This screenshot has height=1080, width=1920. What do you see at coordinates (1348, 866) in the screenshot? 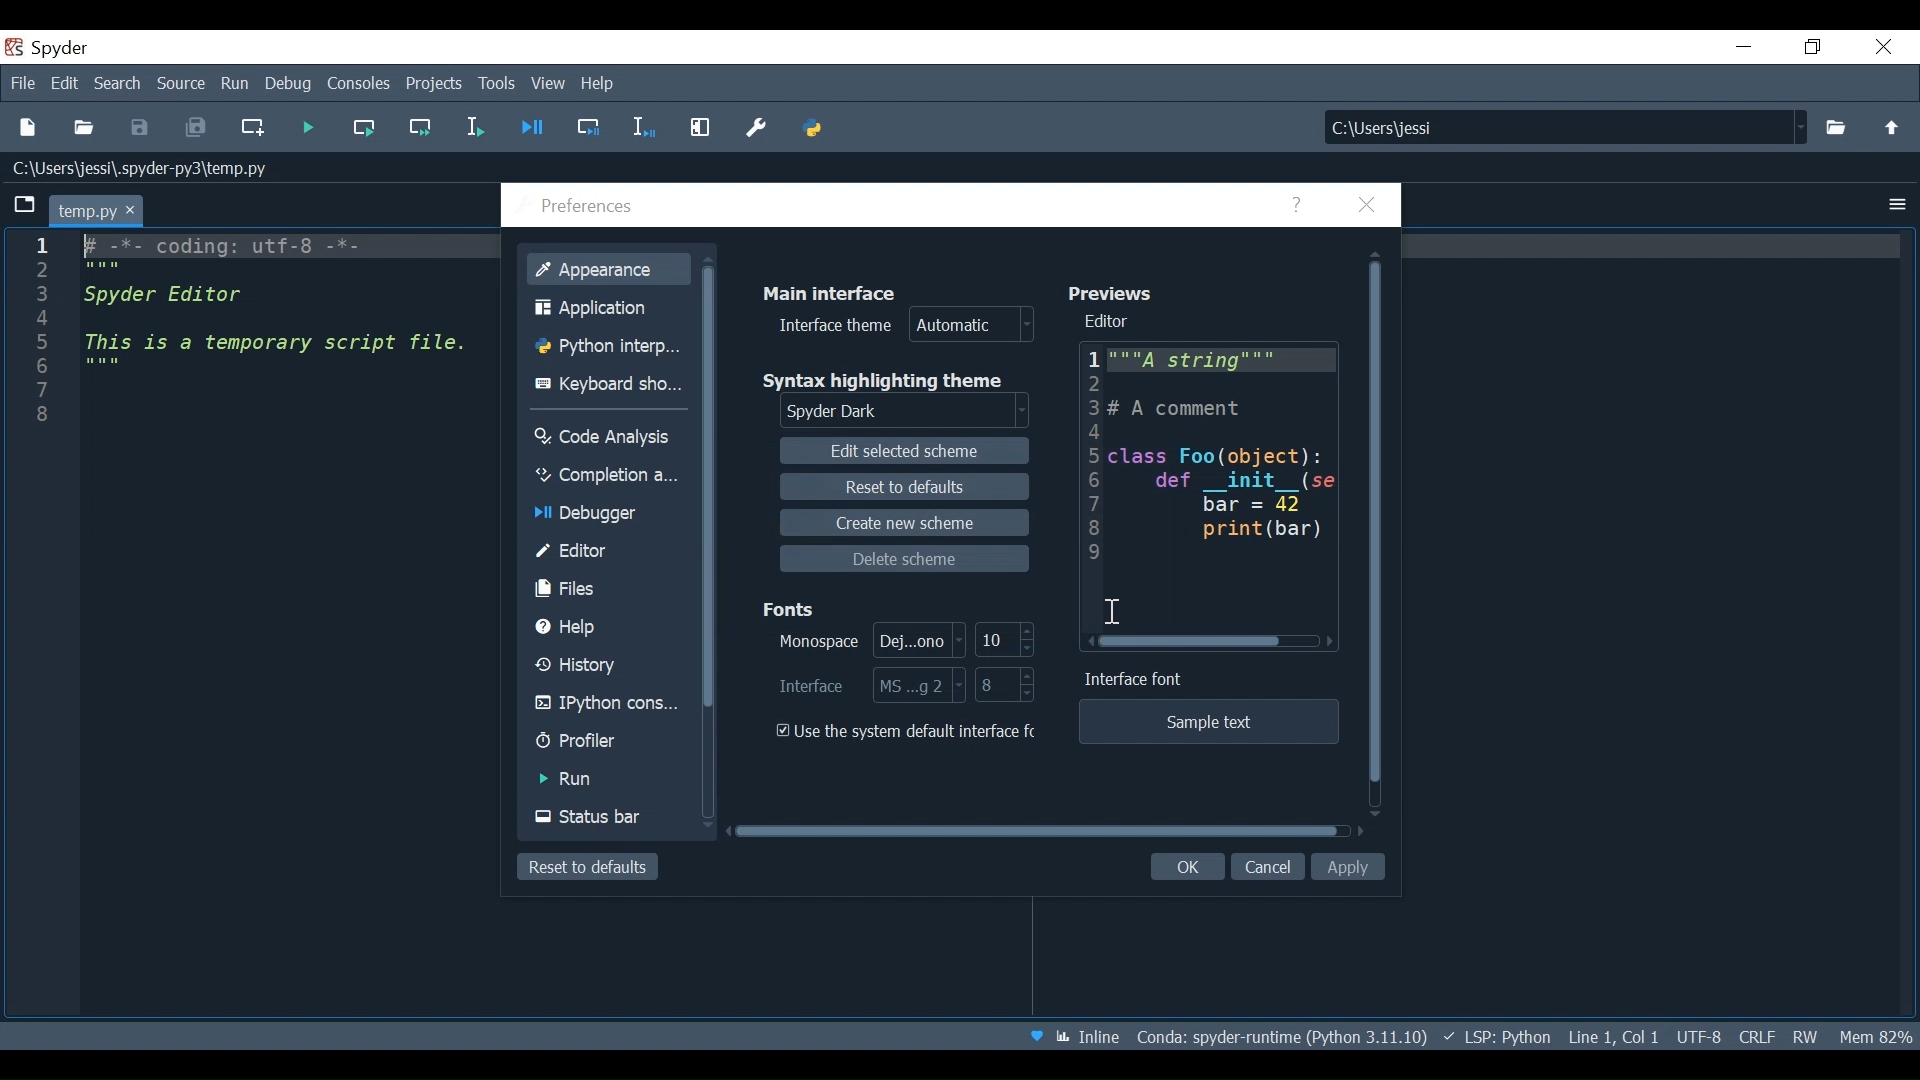
I see `Apply` at bounding box center [1348, 866].